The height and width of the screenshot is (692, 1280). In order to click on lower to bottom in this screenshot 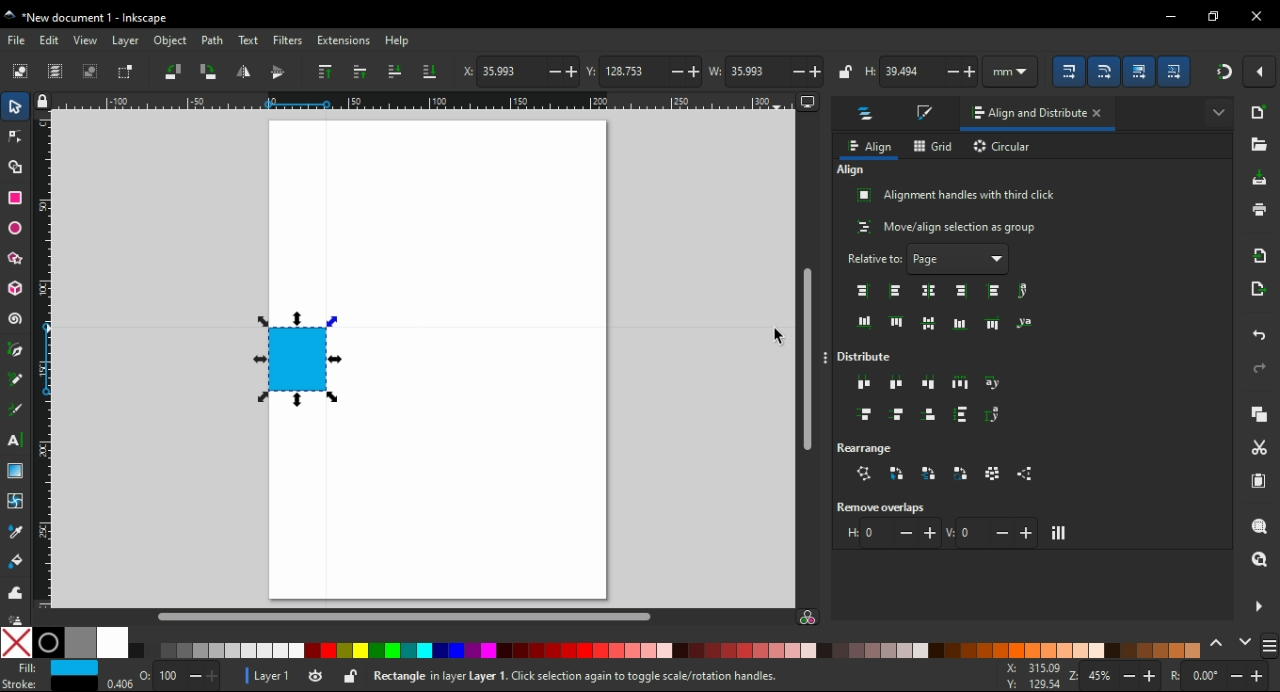, I will do `click(430, 72)`.